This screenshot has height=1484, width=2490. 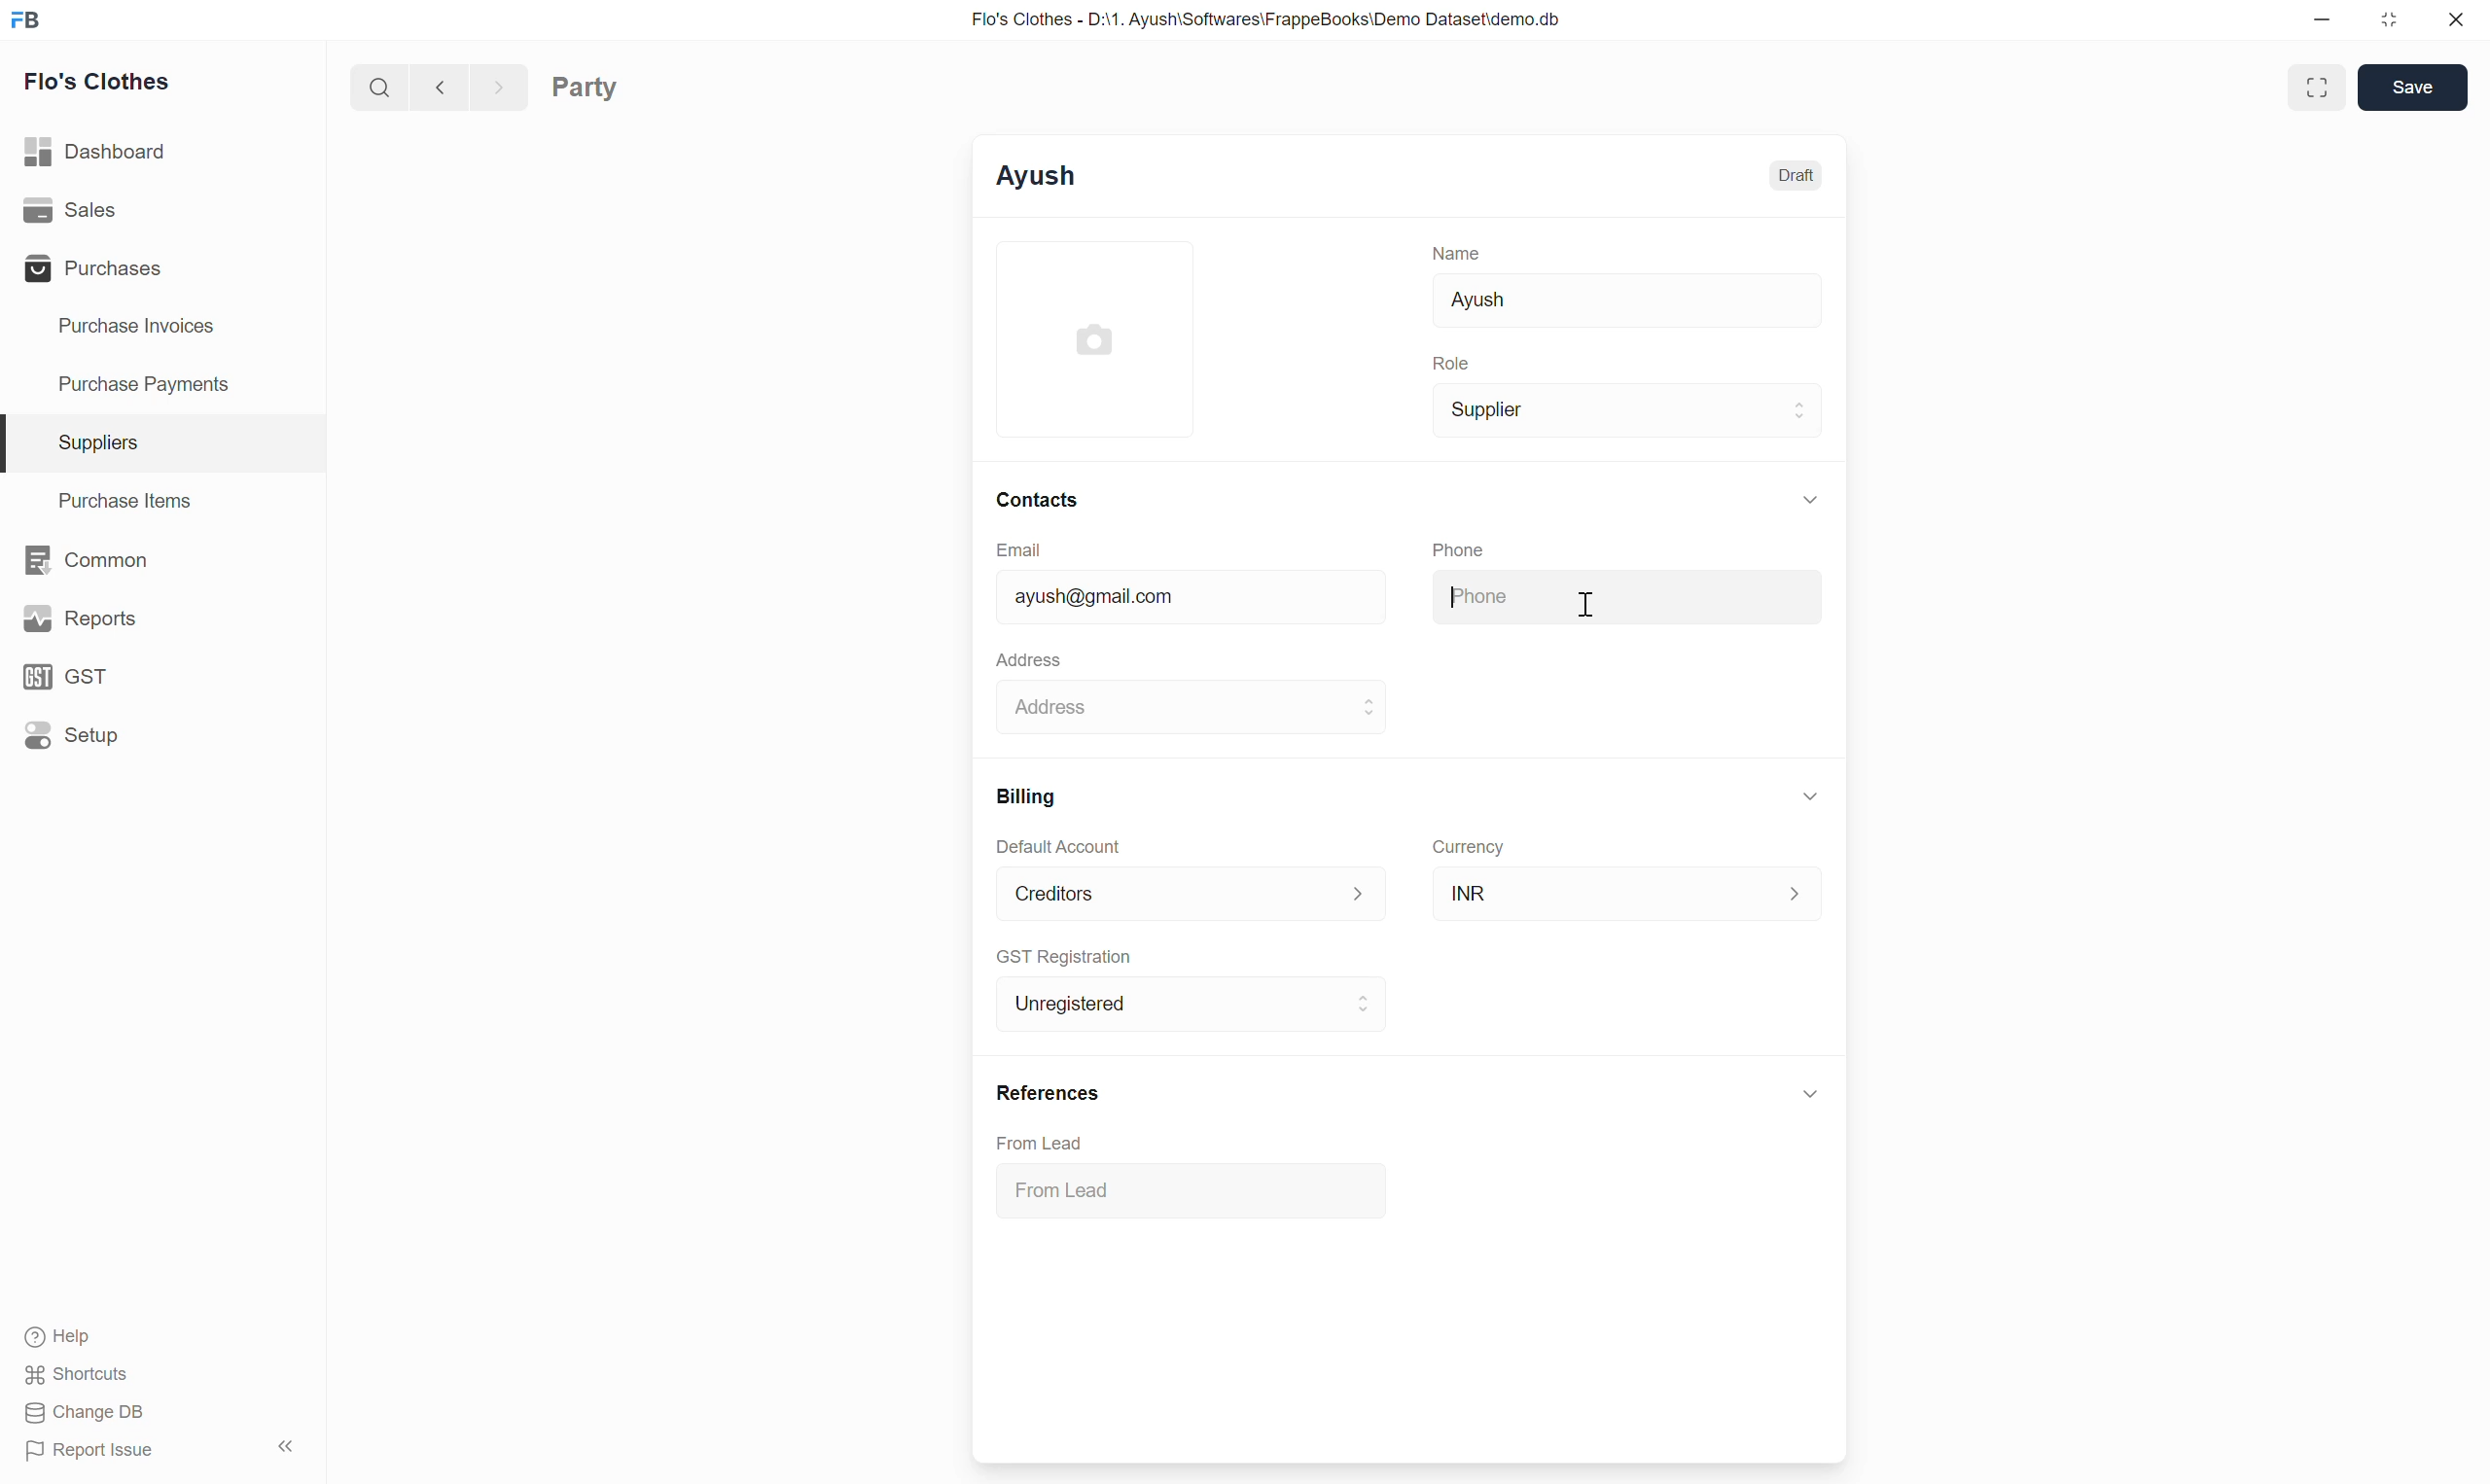 I want to click on Typing cursor, so click(x=1015, y=596).